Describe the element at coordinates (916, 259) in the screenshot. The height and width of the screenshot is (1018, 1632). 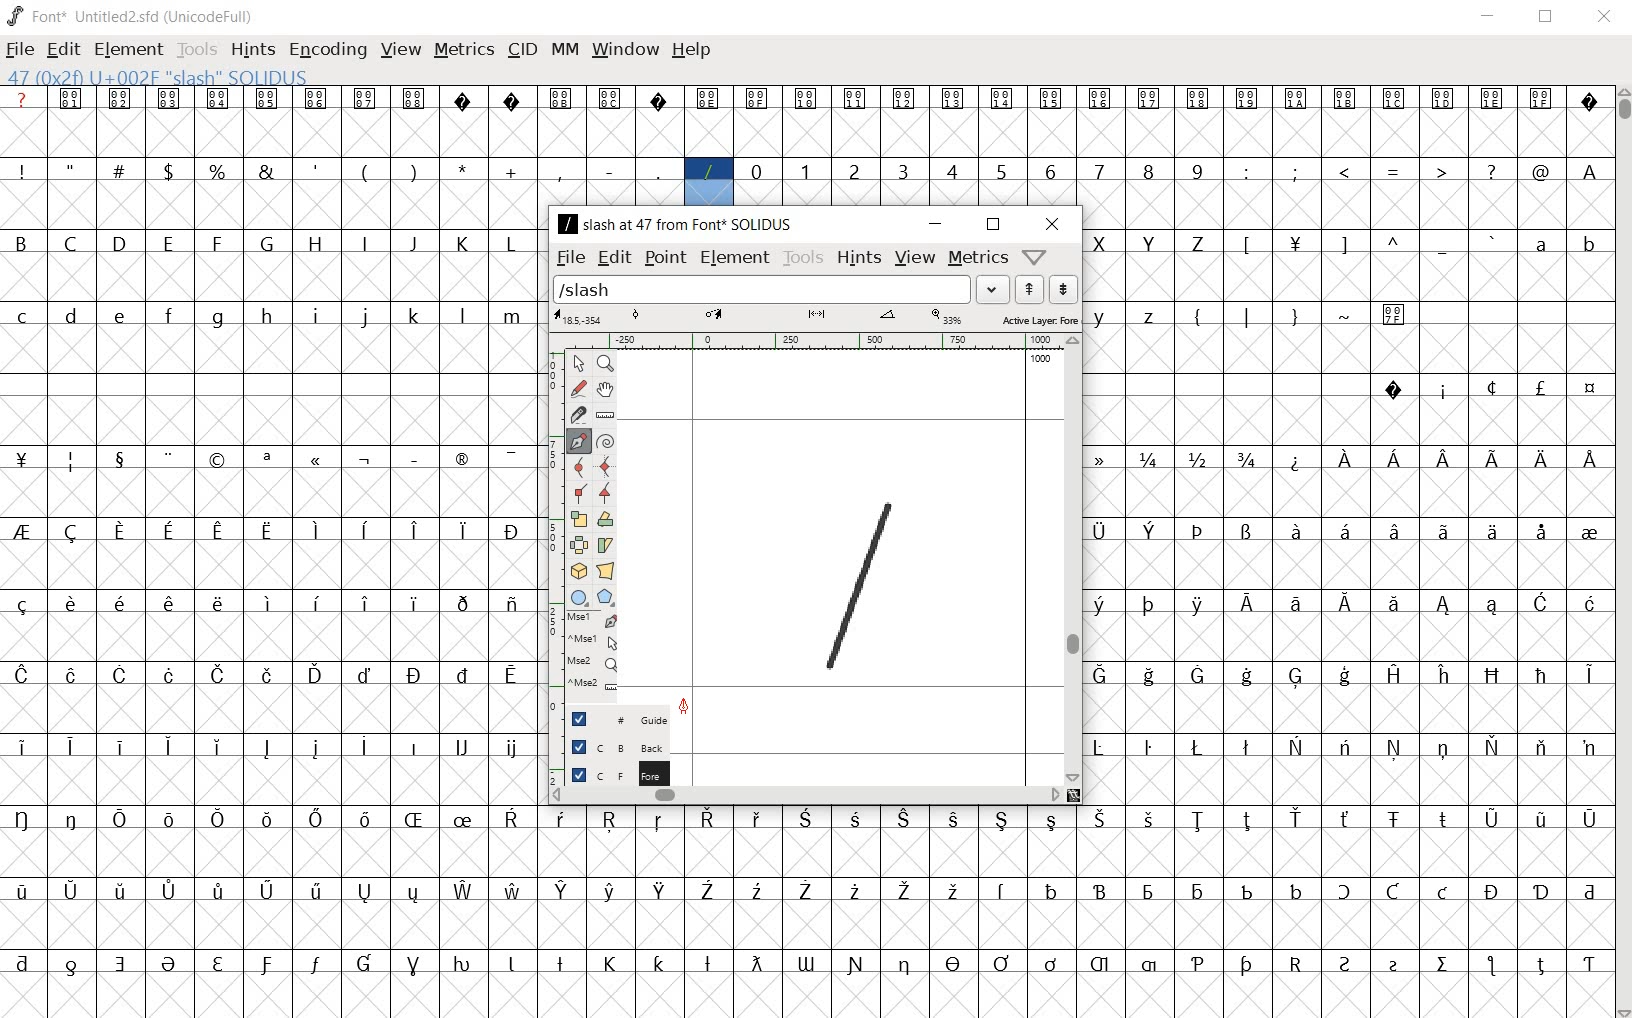
I see `view` at that location.